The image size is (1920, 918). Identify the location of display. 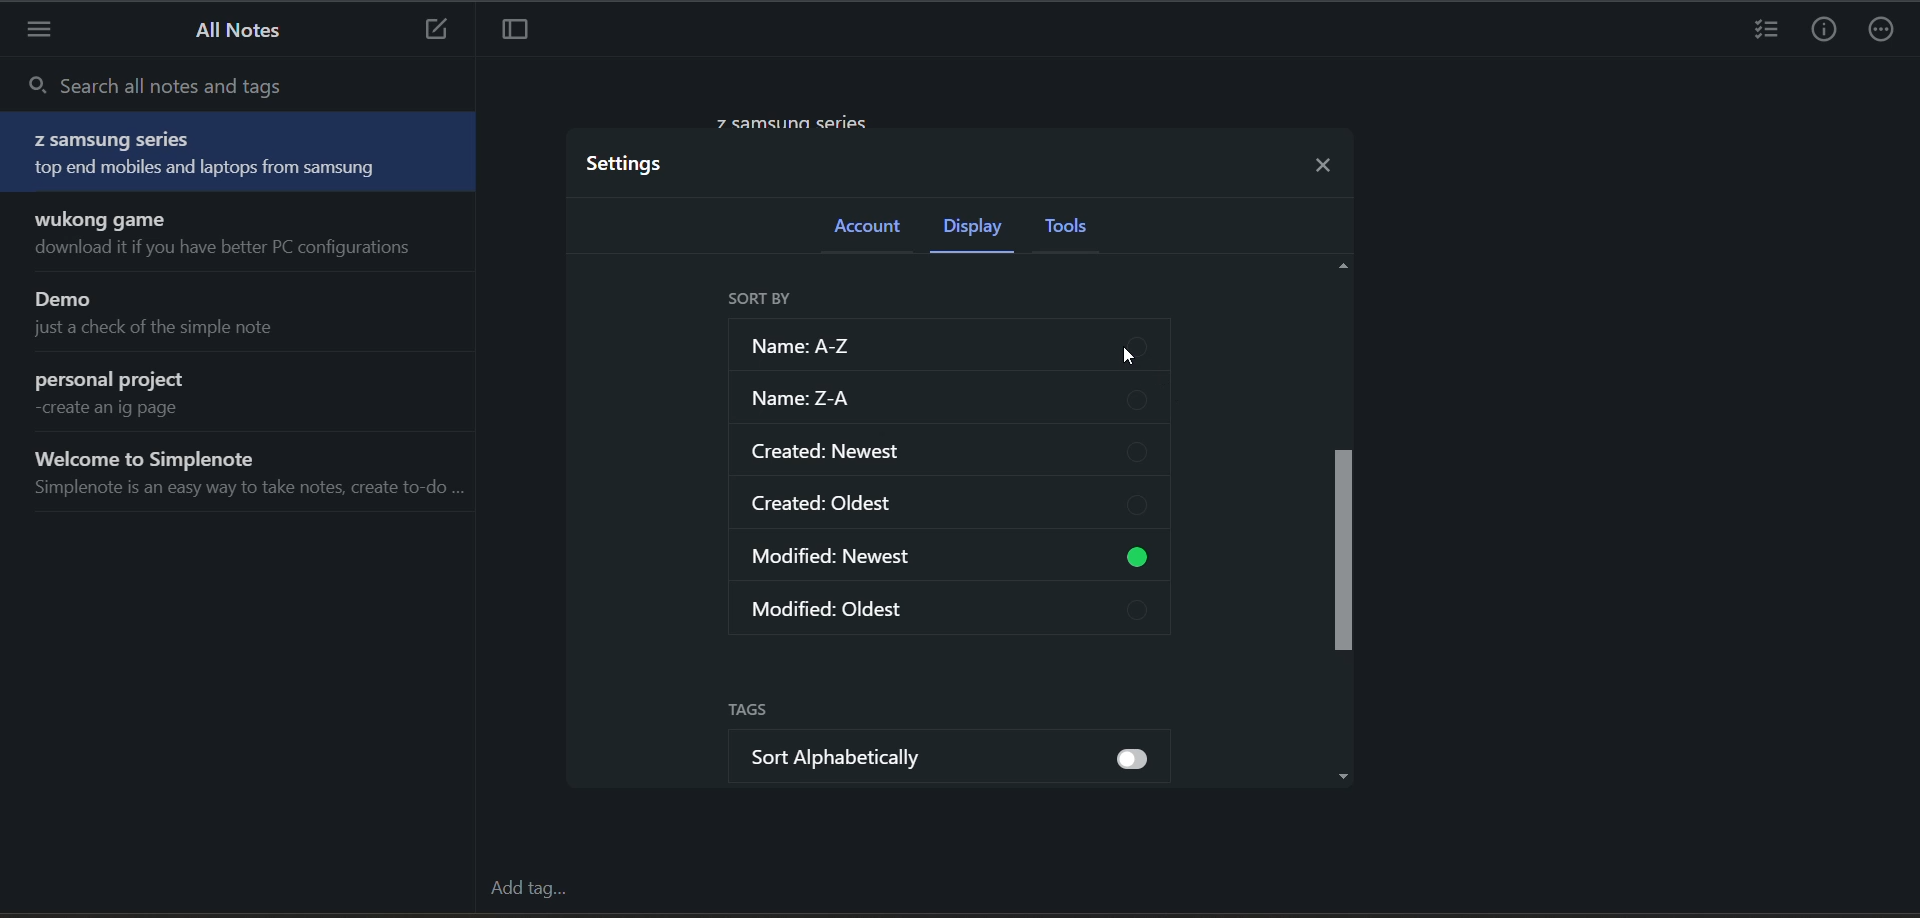
(983, 227).